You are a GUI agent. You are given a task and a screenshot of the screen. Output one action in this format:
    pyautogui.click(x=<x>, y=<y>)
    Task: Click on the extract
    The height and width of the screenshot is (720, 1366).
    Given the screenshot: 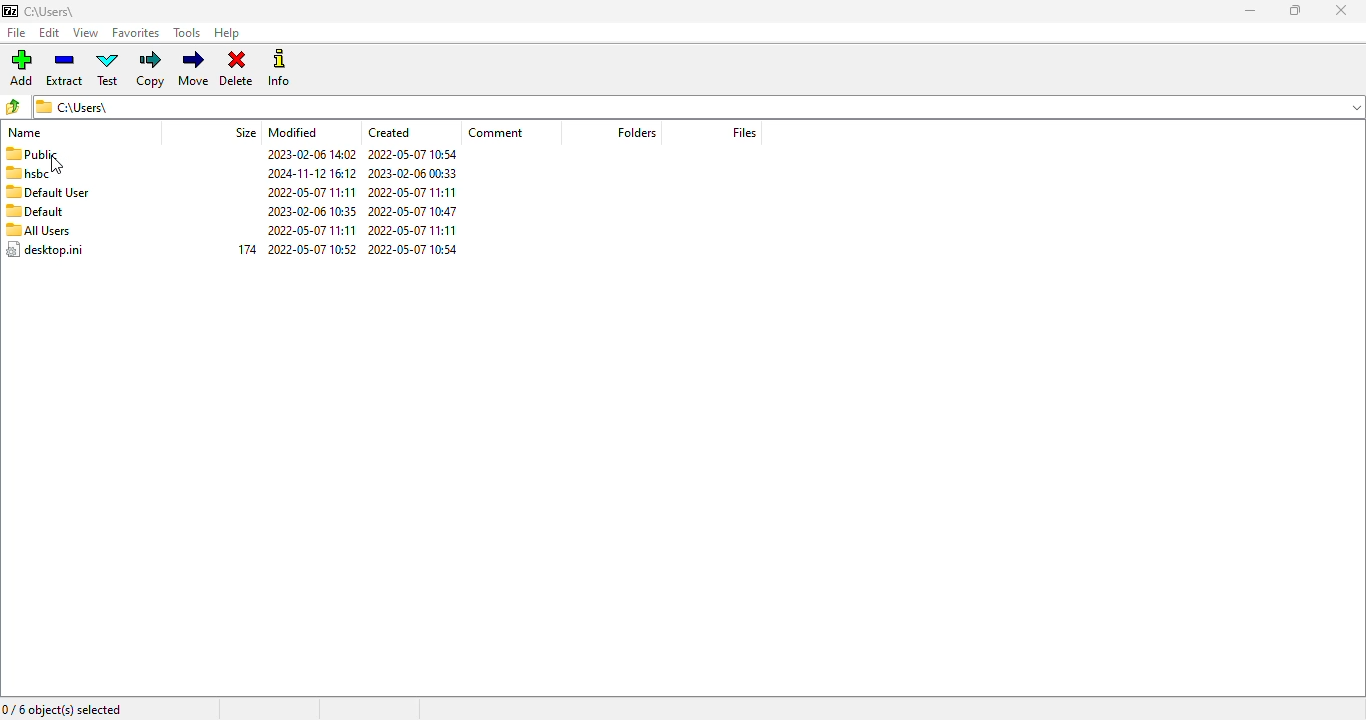 What is the action you would take?
    pyautogui.click(x=64, y=67)
    